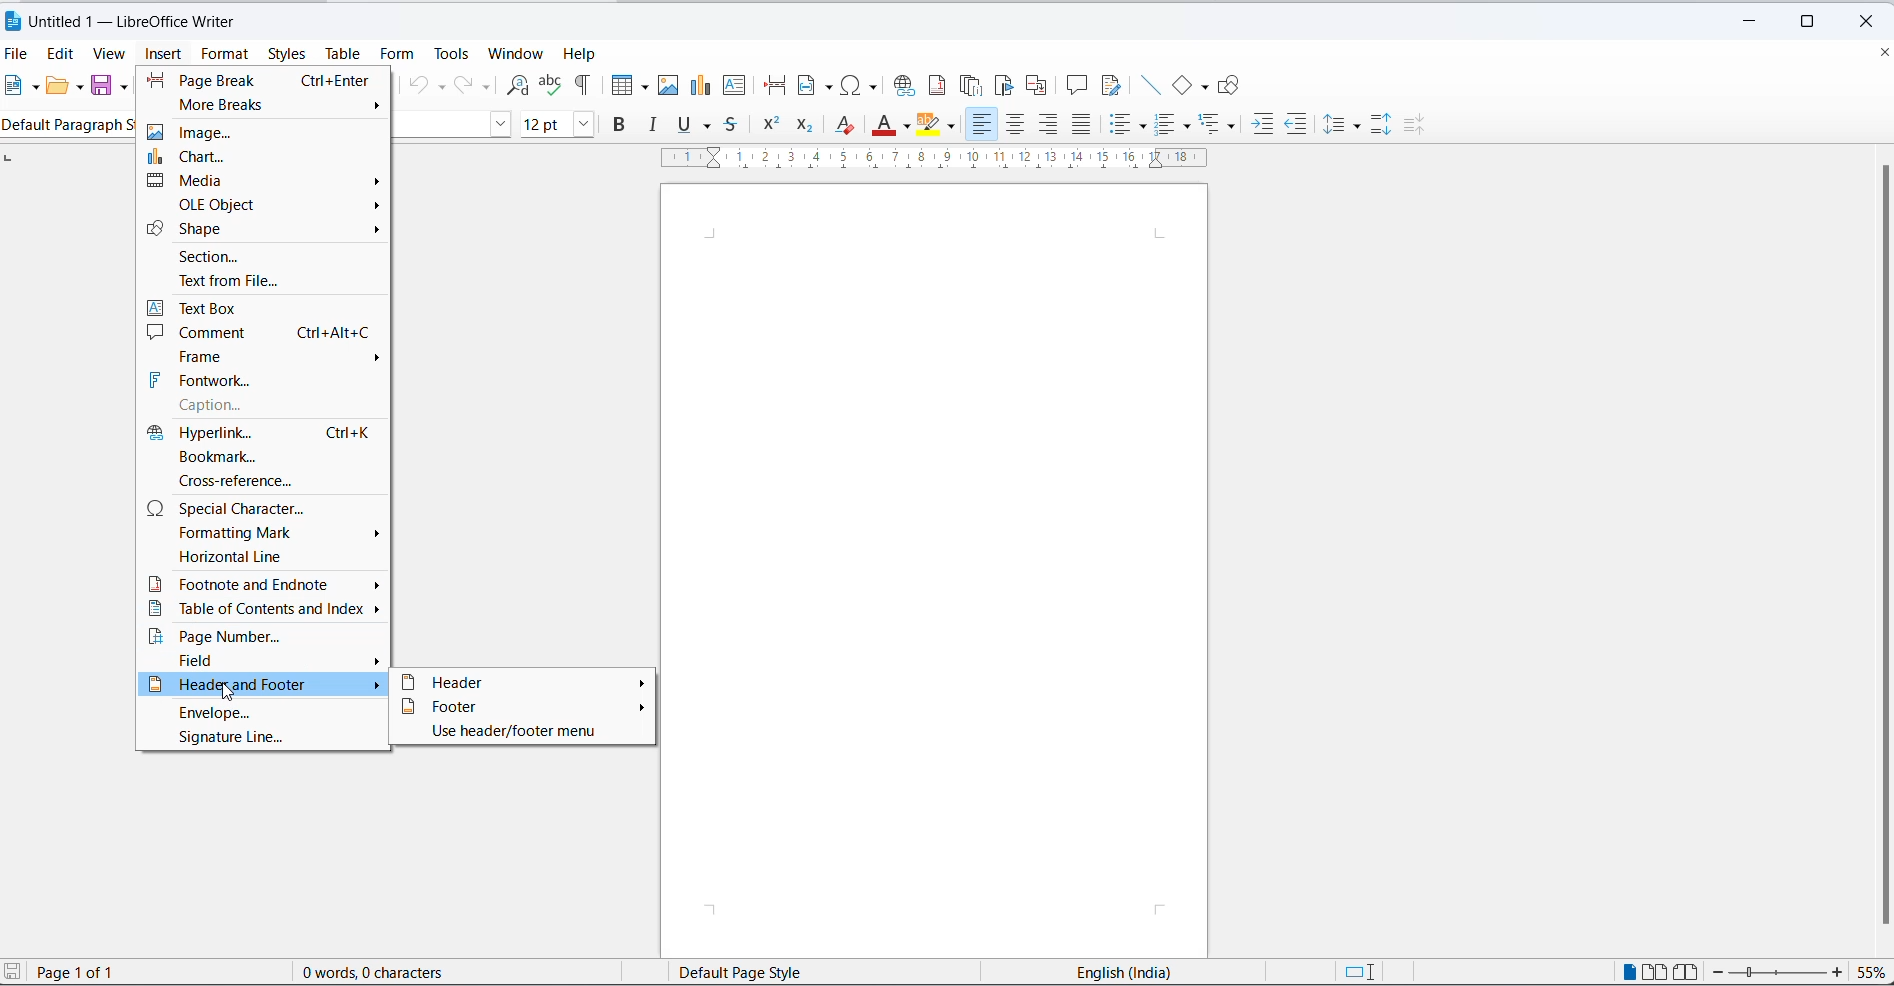  What do you see at coordinates (642, 87) in the screenshot?
I see `table grid` at bounding box center [642, 87].